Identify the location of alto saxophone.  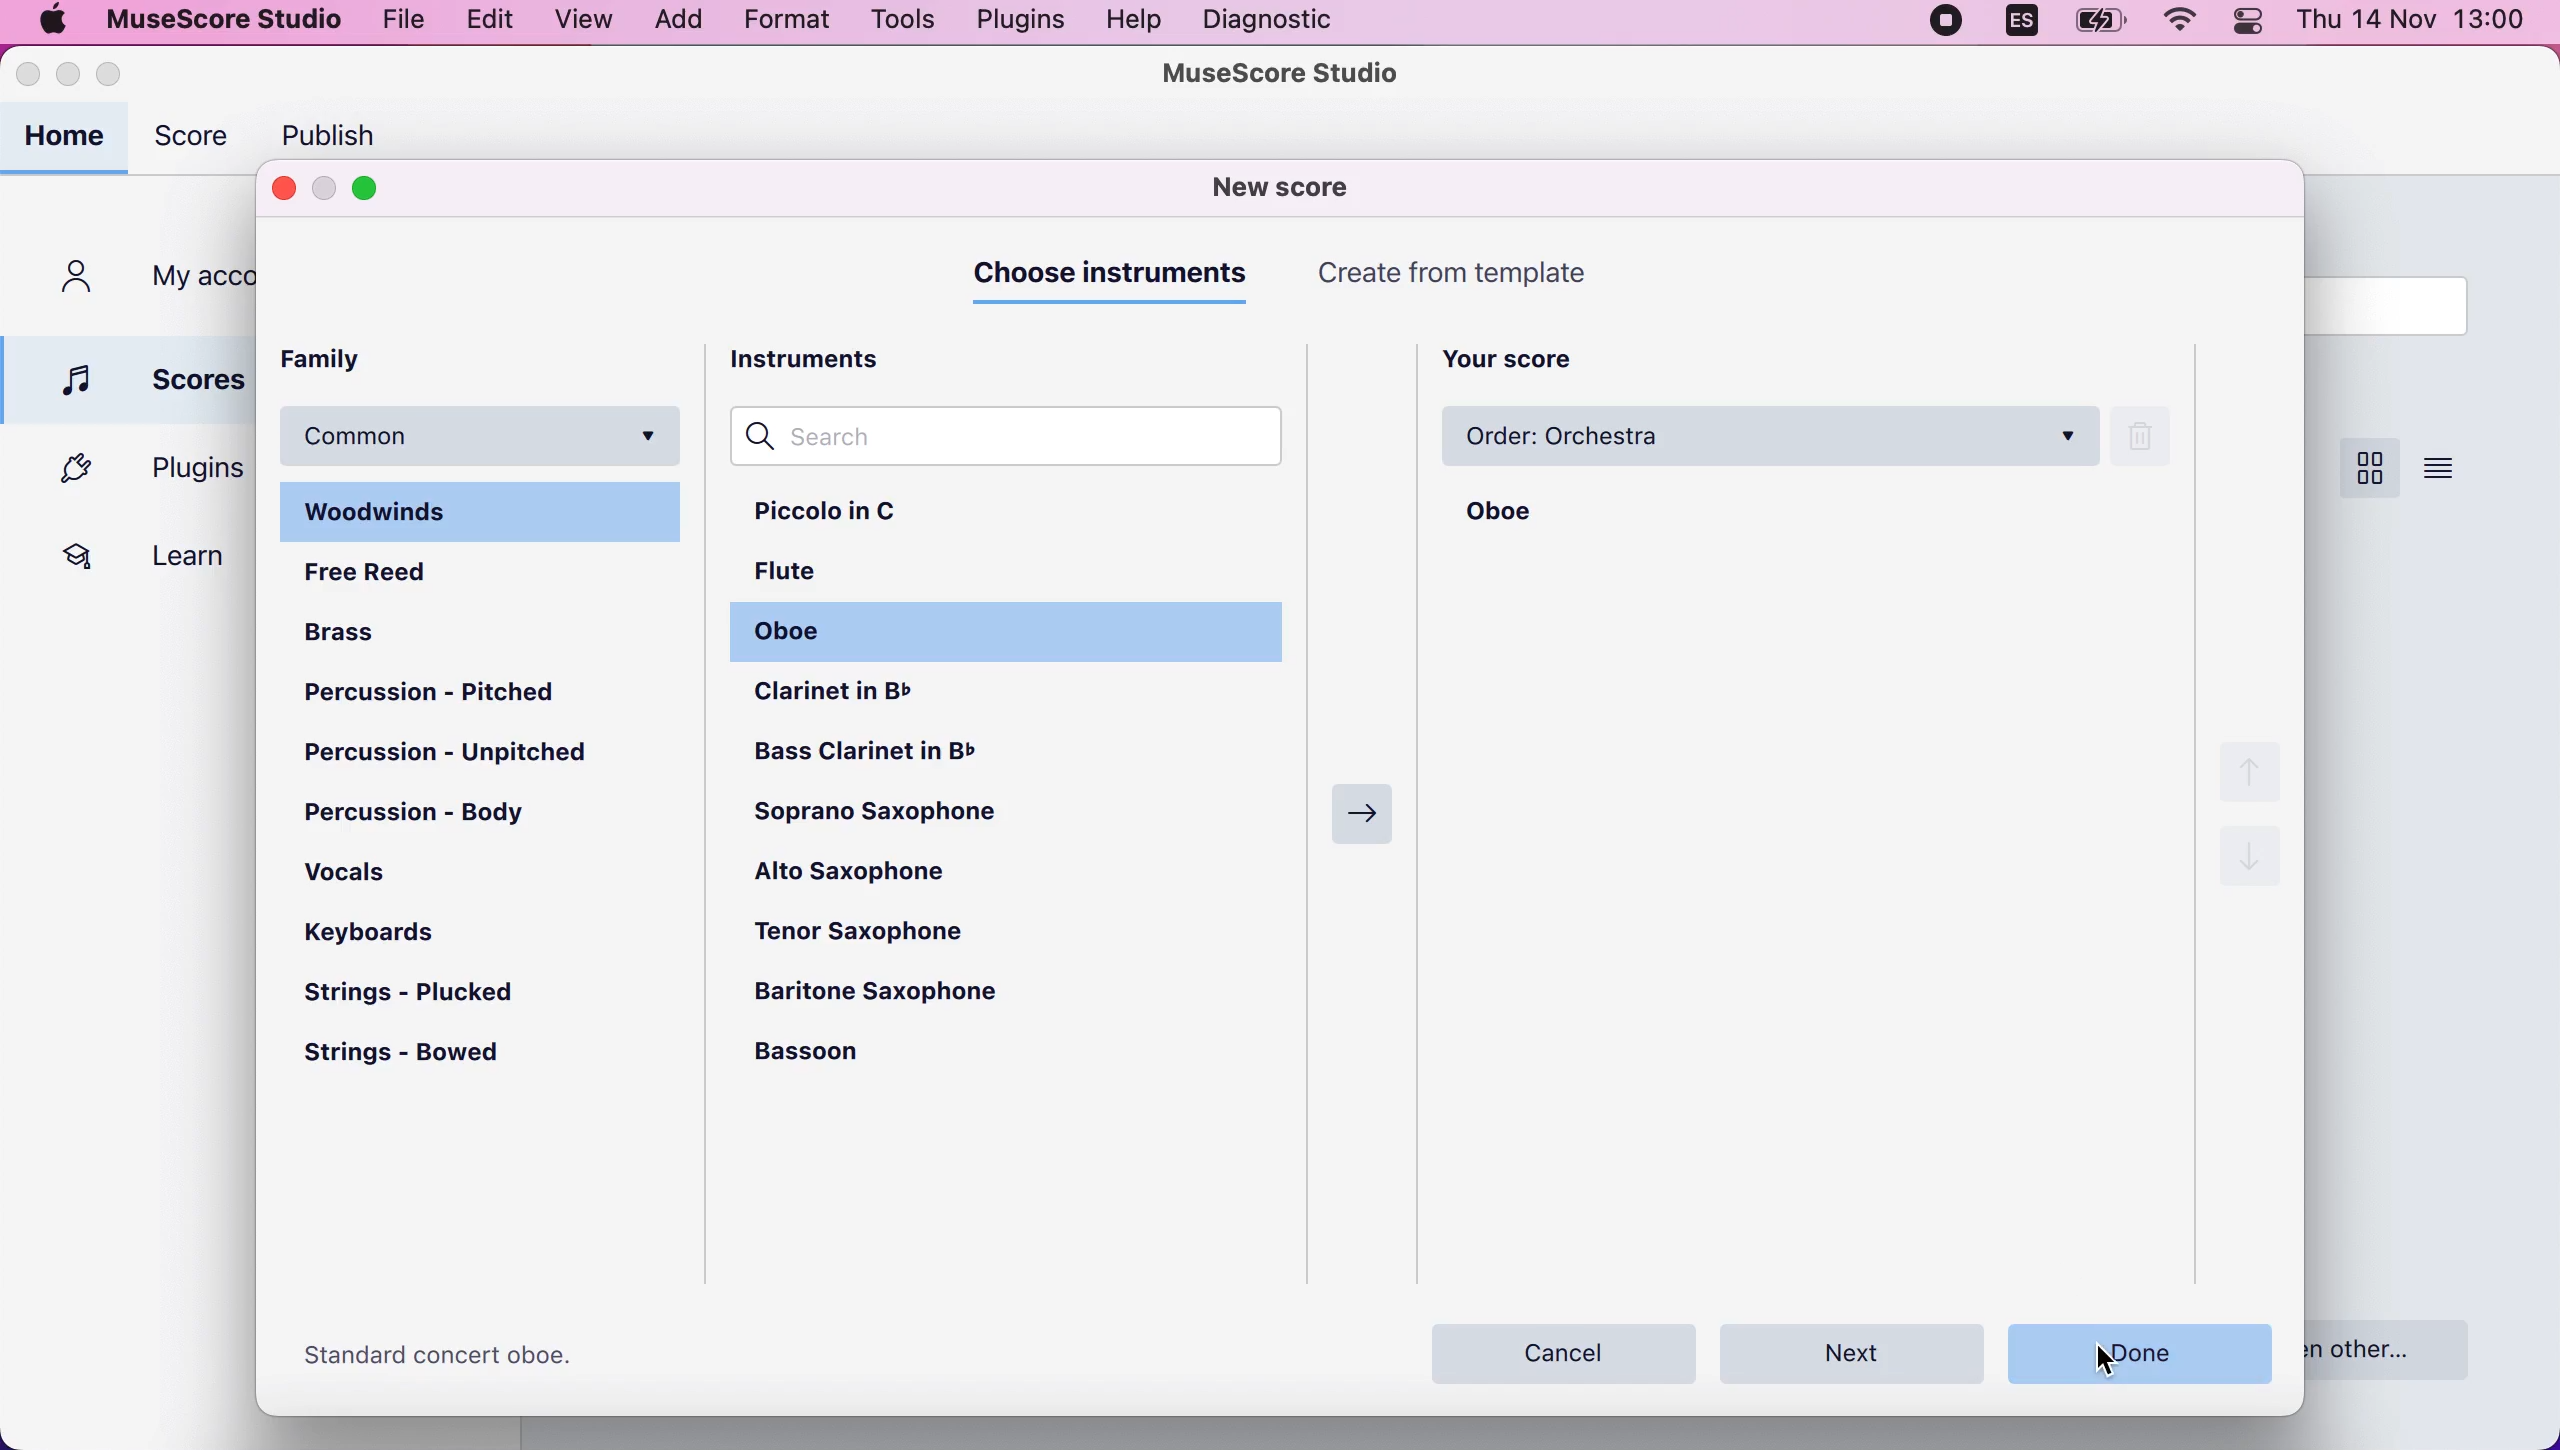
(870, 876).